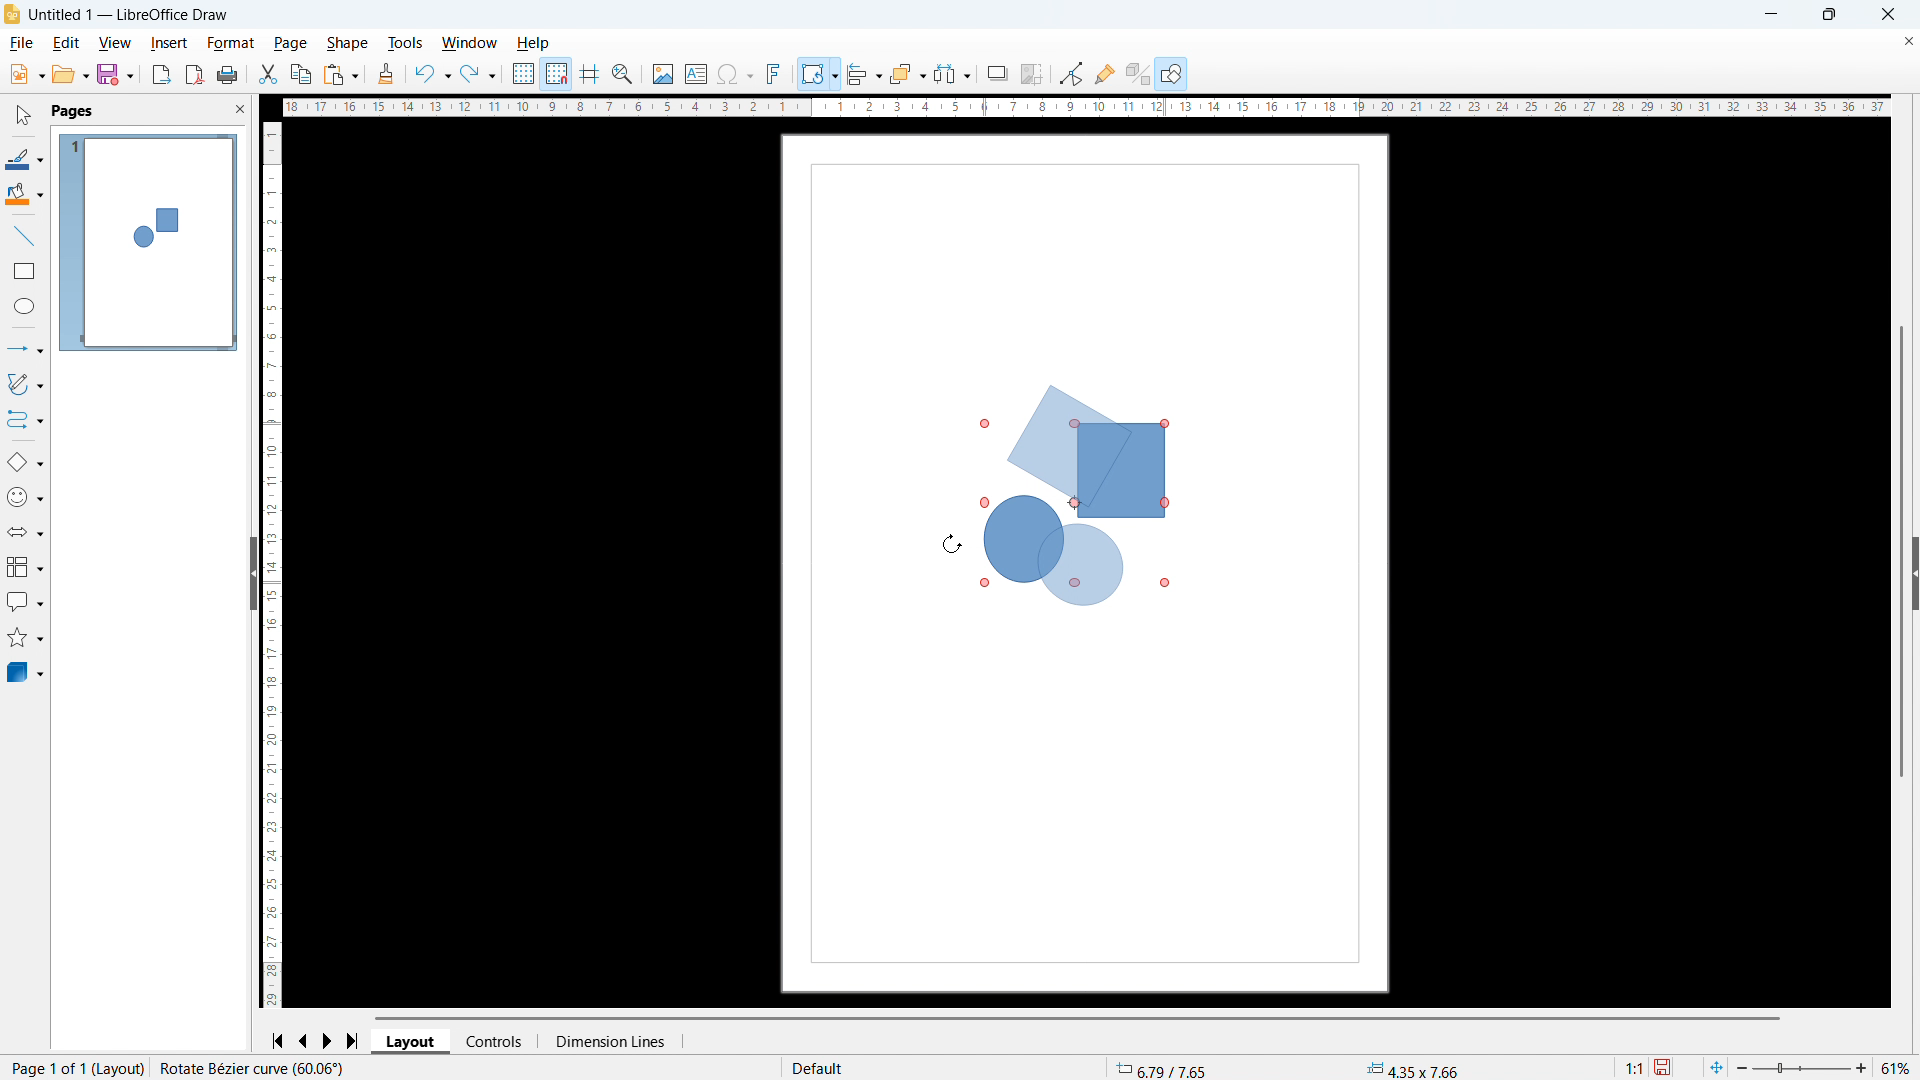 This screenshot has width=1920, height=1080. What do you see at coordinates (74, 112) in the screenshot?
I see `Pages ` at bounding box center [74, 112].